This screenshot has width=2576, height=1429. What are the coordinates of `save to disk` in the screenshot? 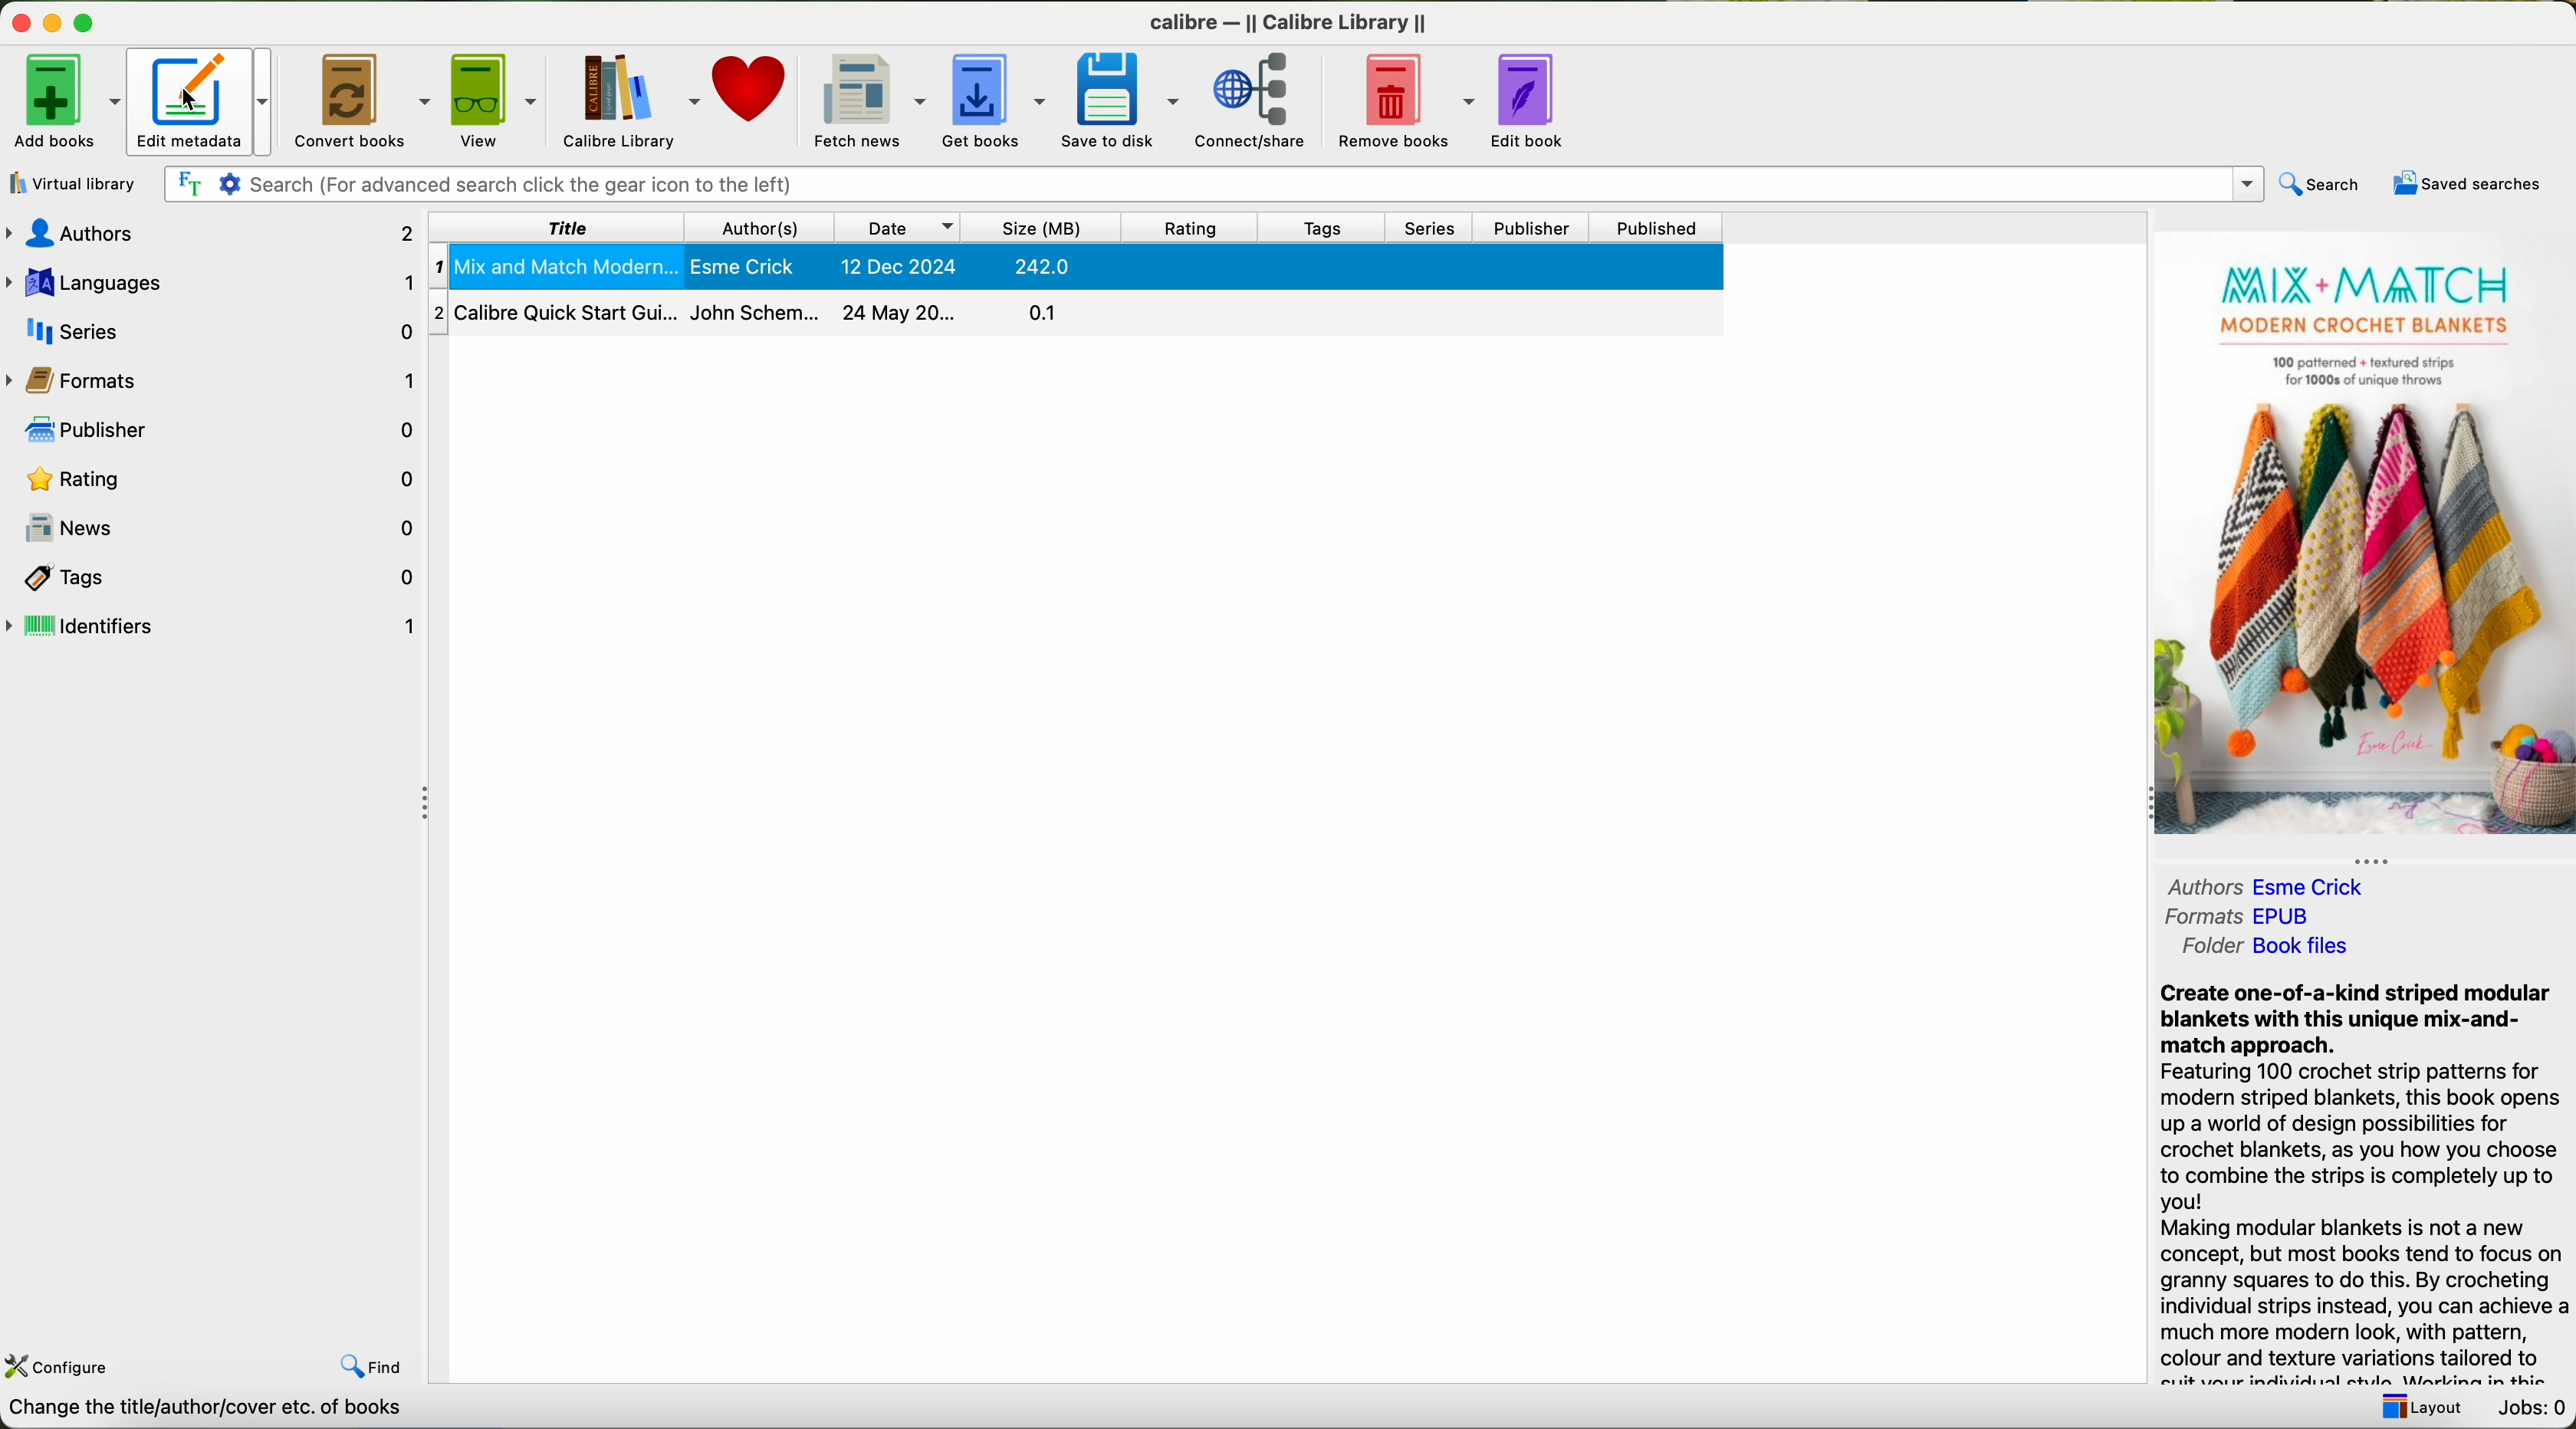 It's located at (1125, 98).